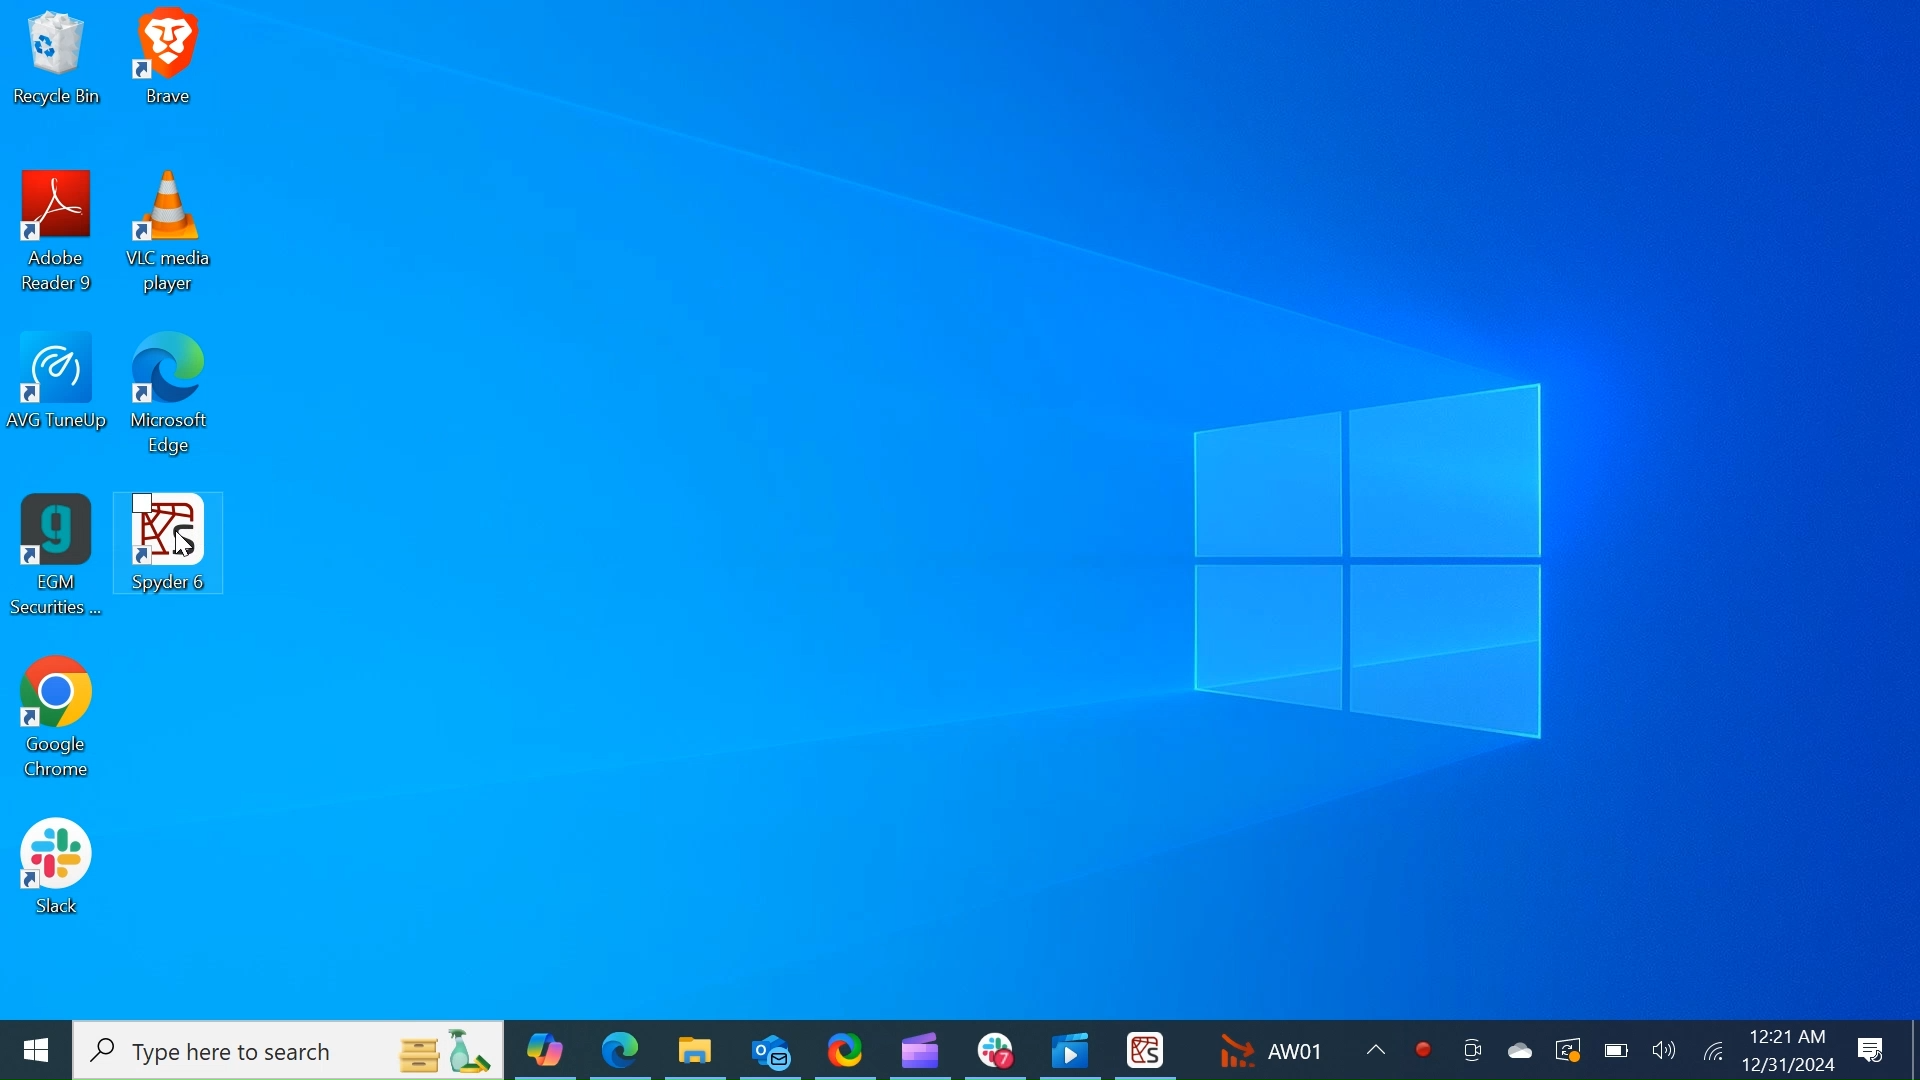 This screenshot has height=1080, width=1920. What do you see at coordinates (1569, 1050) in the screenshot?
I see `Restart Updates` at bounding box center [1569, 1050].